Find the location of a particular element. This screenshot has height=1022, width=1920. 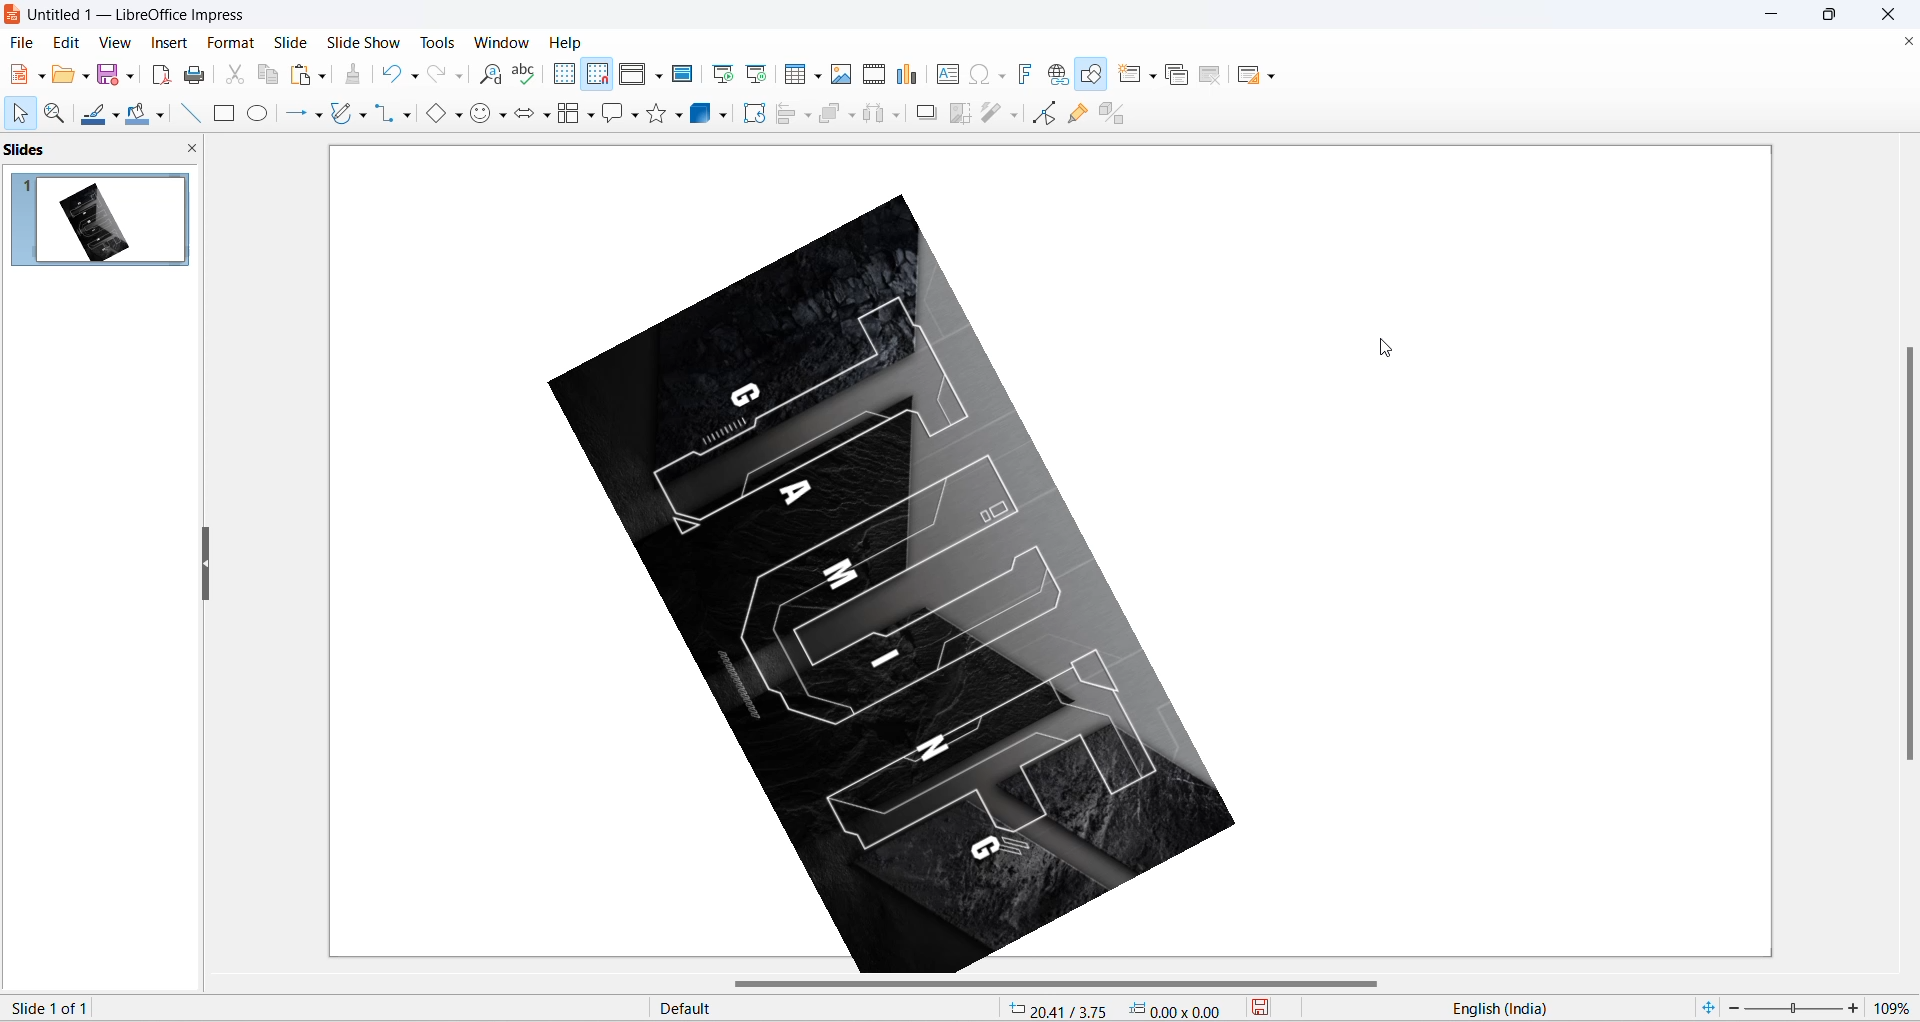

slide show is located at coordinates (367, 40).